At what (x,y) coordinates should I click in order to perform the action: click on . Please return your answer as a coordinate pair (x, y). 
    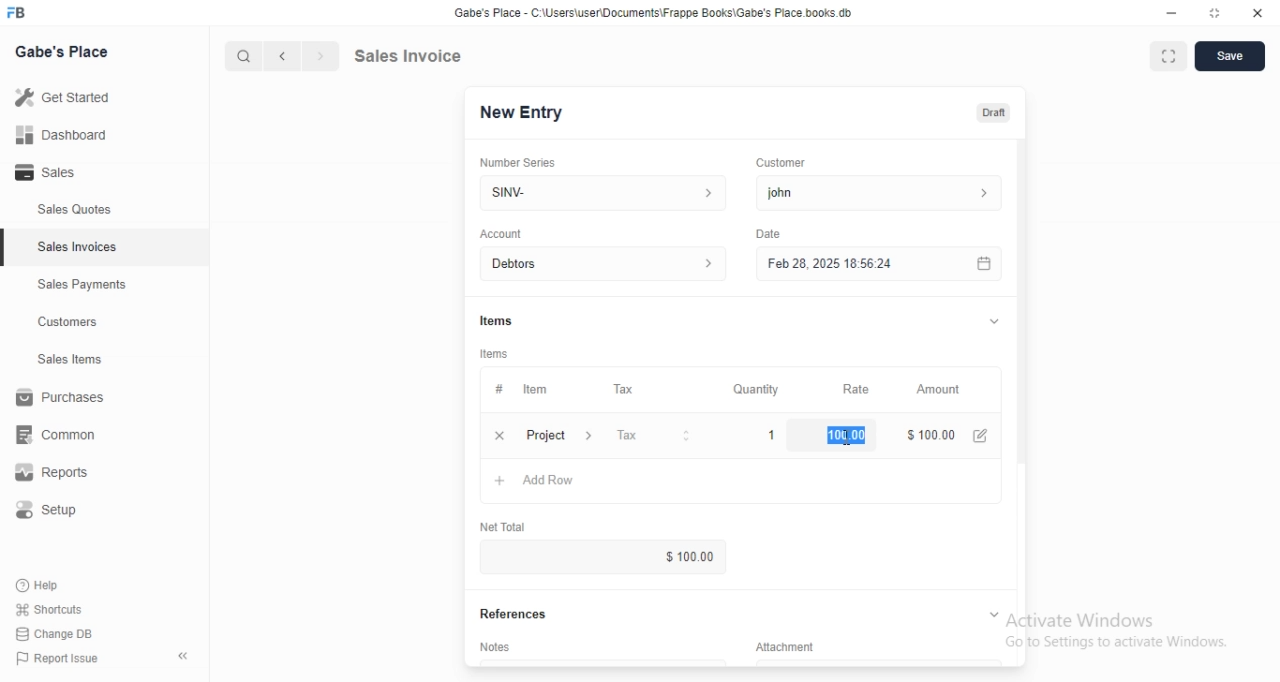
    Looking at the image, I should click on (499, 320).